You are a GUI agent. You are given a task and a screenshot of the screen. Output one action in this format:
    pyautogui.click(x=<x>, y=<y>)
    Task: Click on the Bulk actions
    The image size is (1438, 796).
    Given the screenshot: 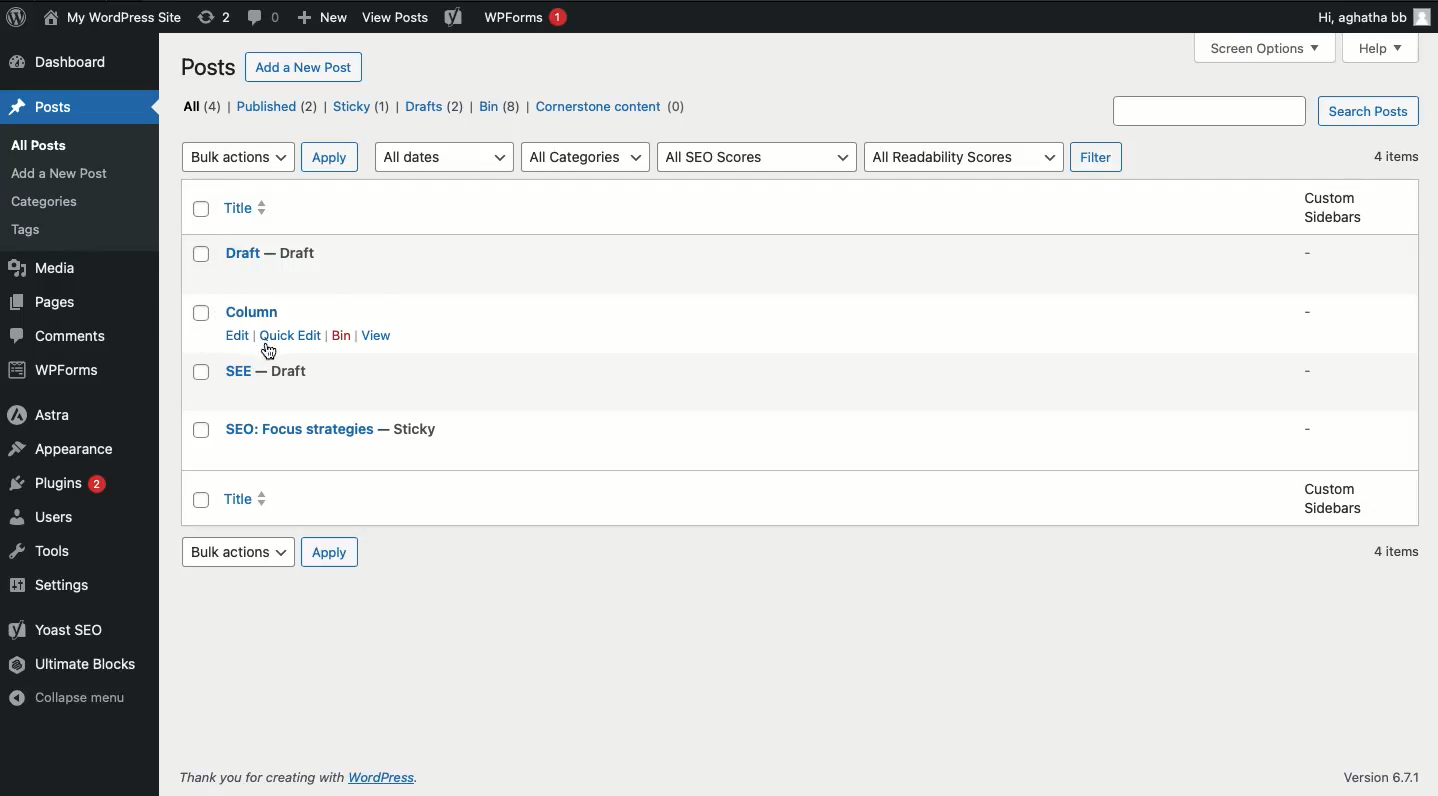 What is the action you would take?
    pyautogui.click(x=238, y=156)
    